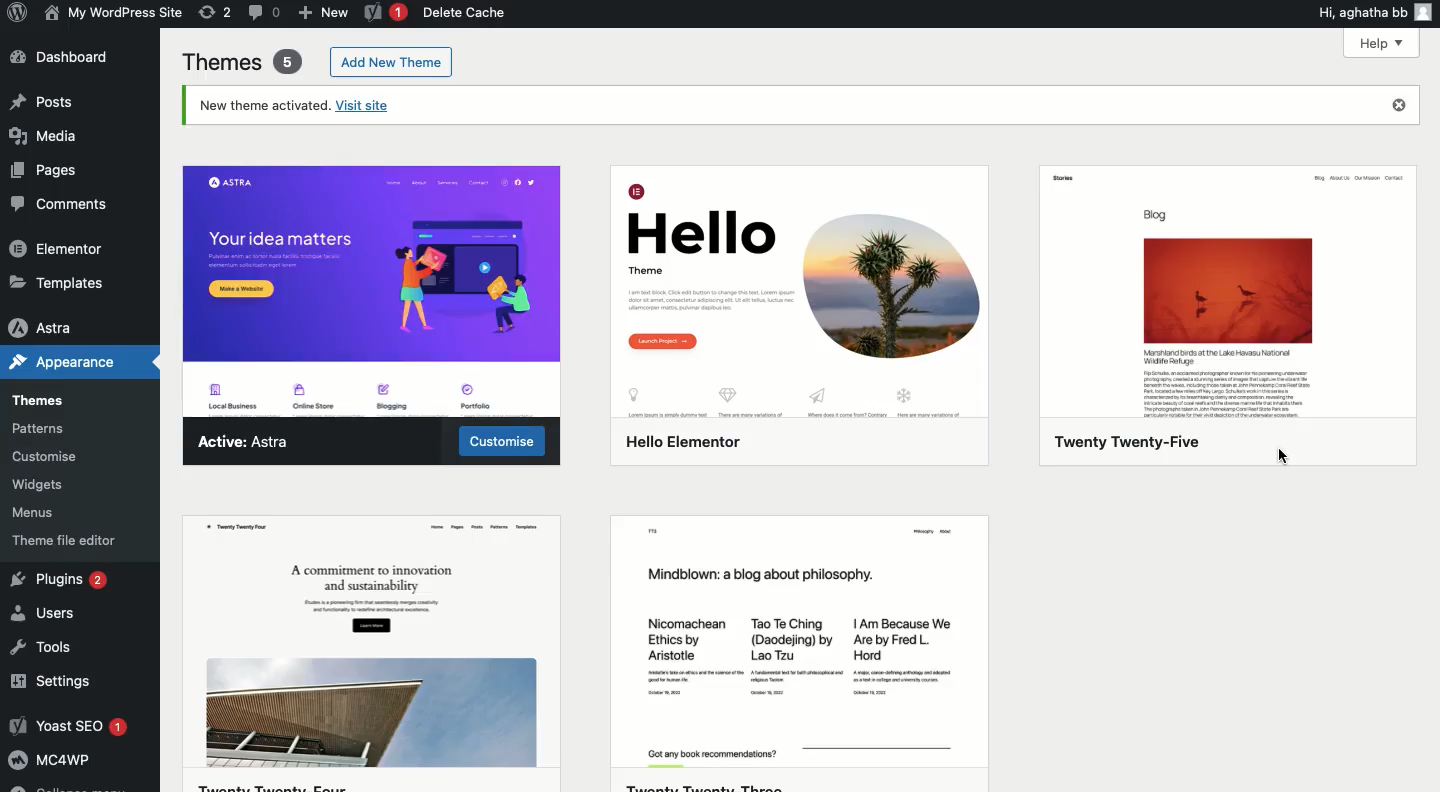  What do you see at coordinates (45, 456) in the screenshot?
I see `Customise` at bounding box center [45, 456].